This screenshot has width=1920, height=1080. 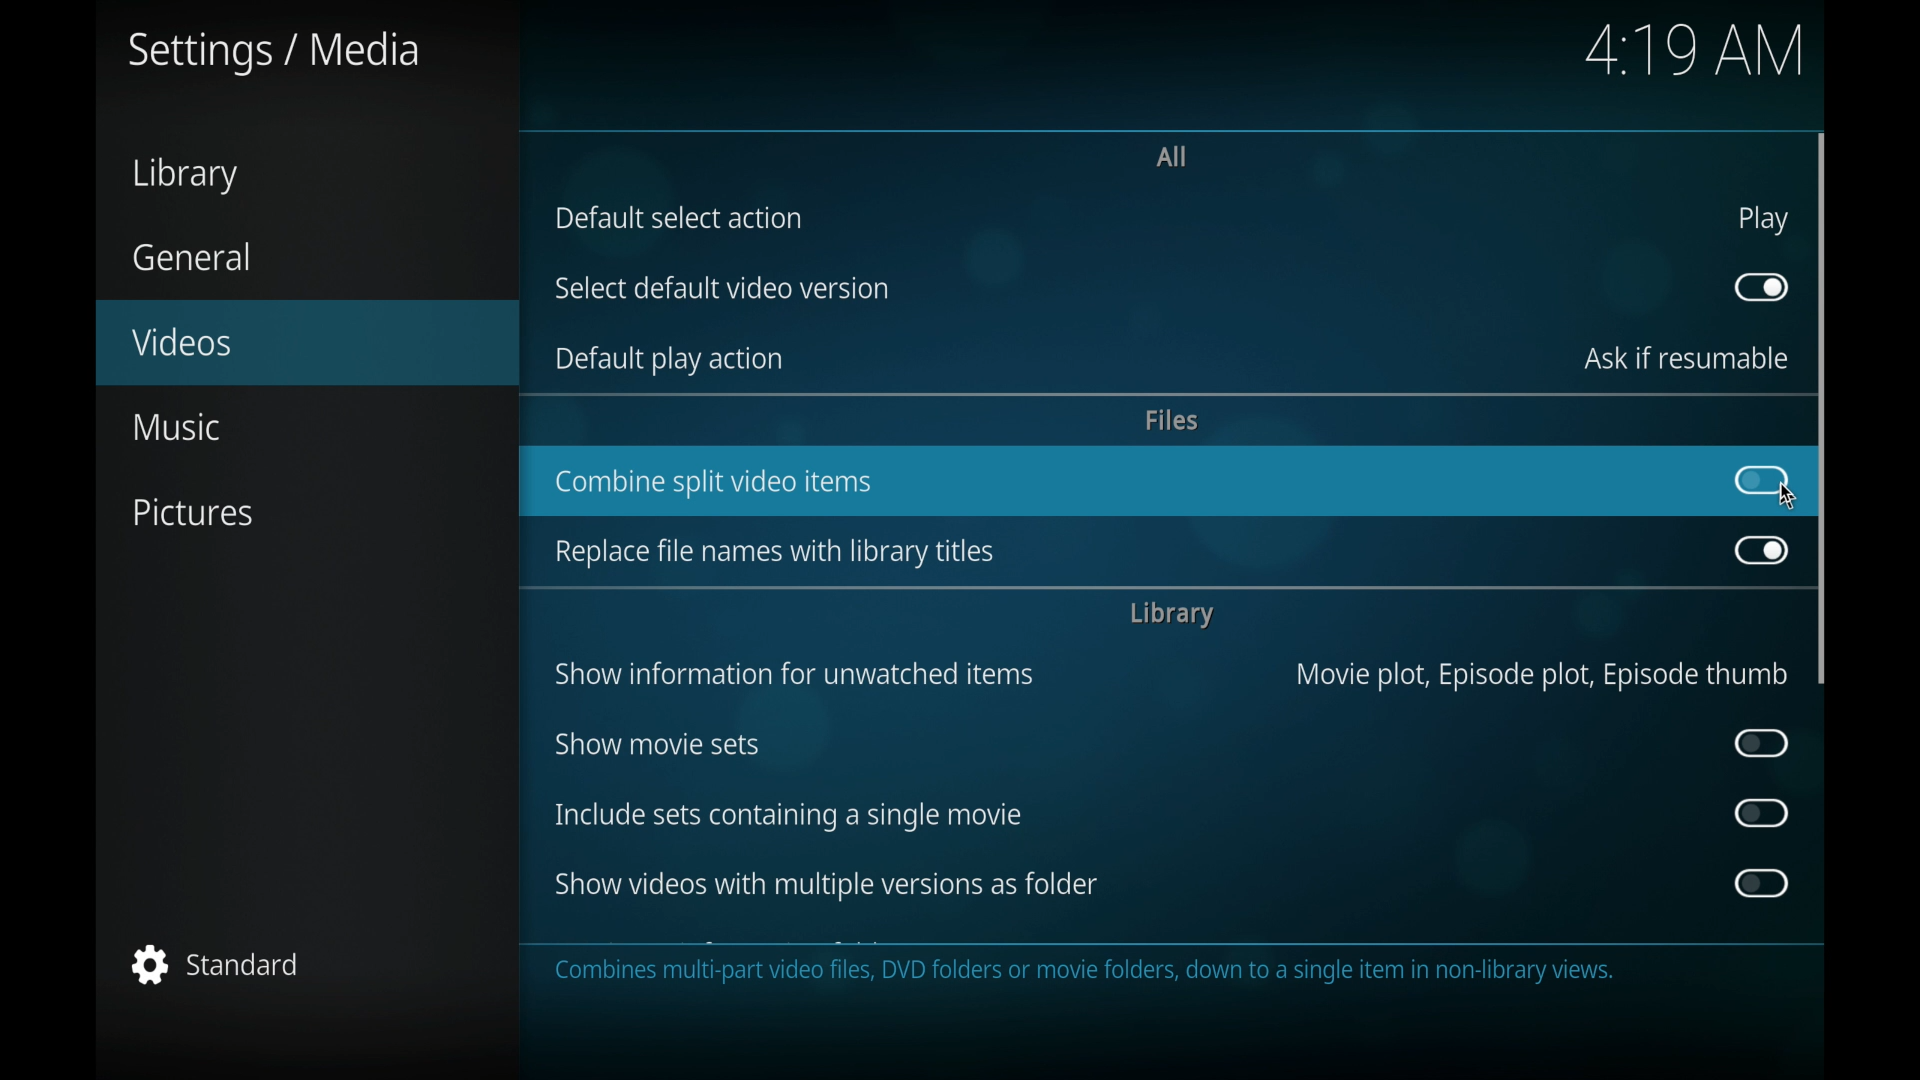 What do you see at coordinates (270, 51) in the screenshot?
I see `settings/ media` at bounding box center [270, 51].